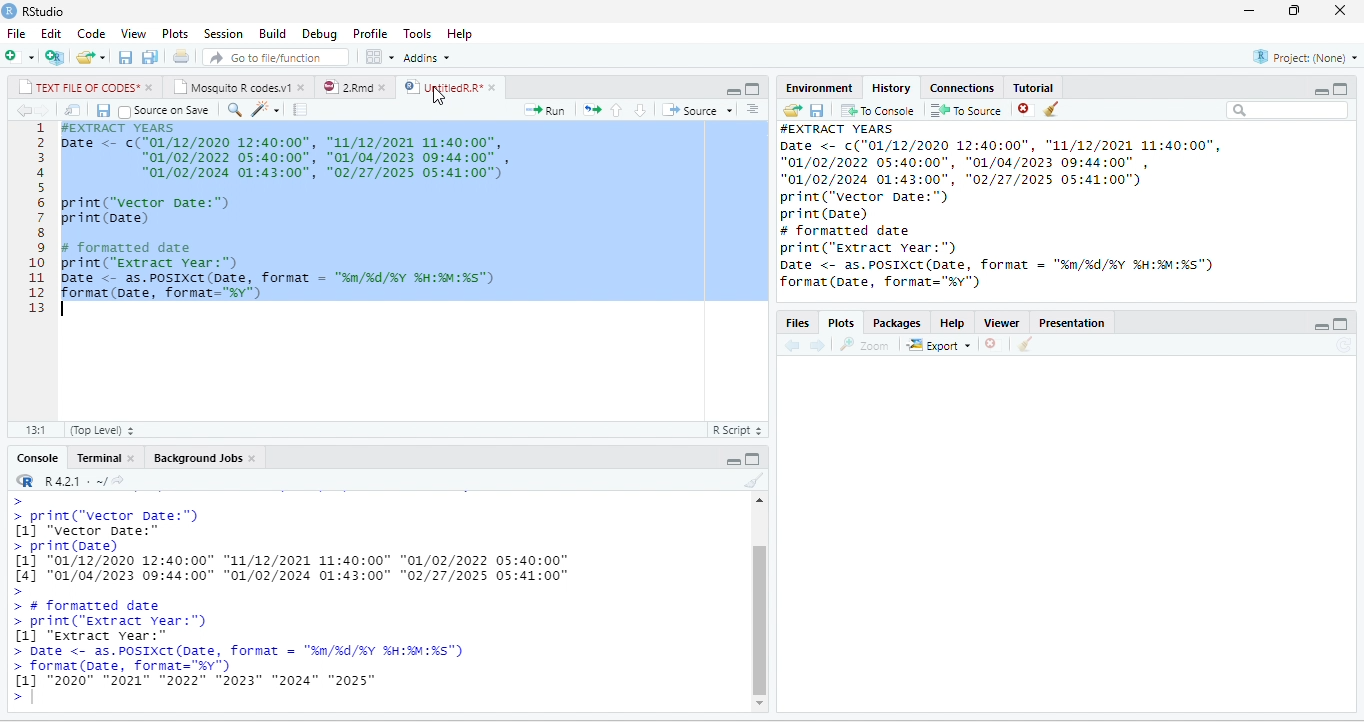 Image resolution: width=1364 pixels, height=722 pixels. I want to click on maximize, so click(752, 458).